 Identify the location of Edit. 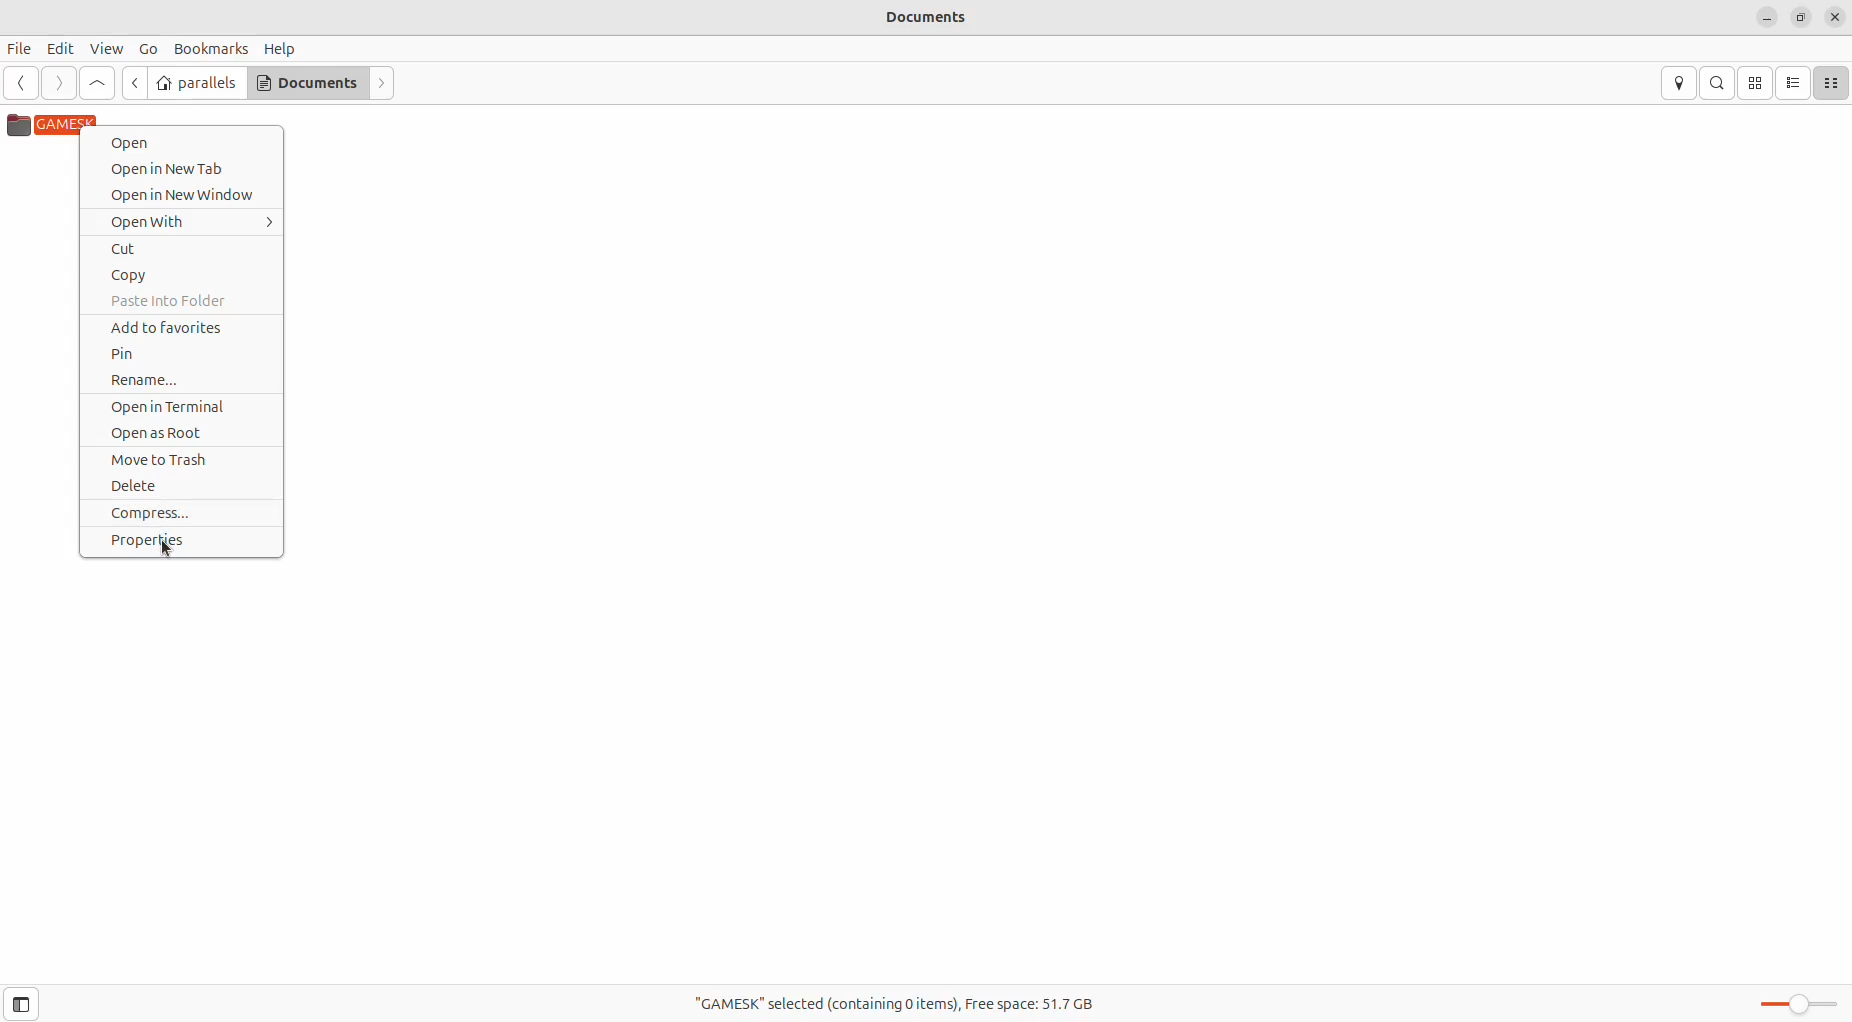
(61, 49).